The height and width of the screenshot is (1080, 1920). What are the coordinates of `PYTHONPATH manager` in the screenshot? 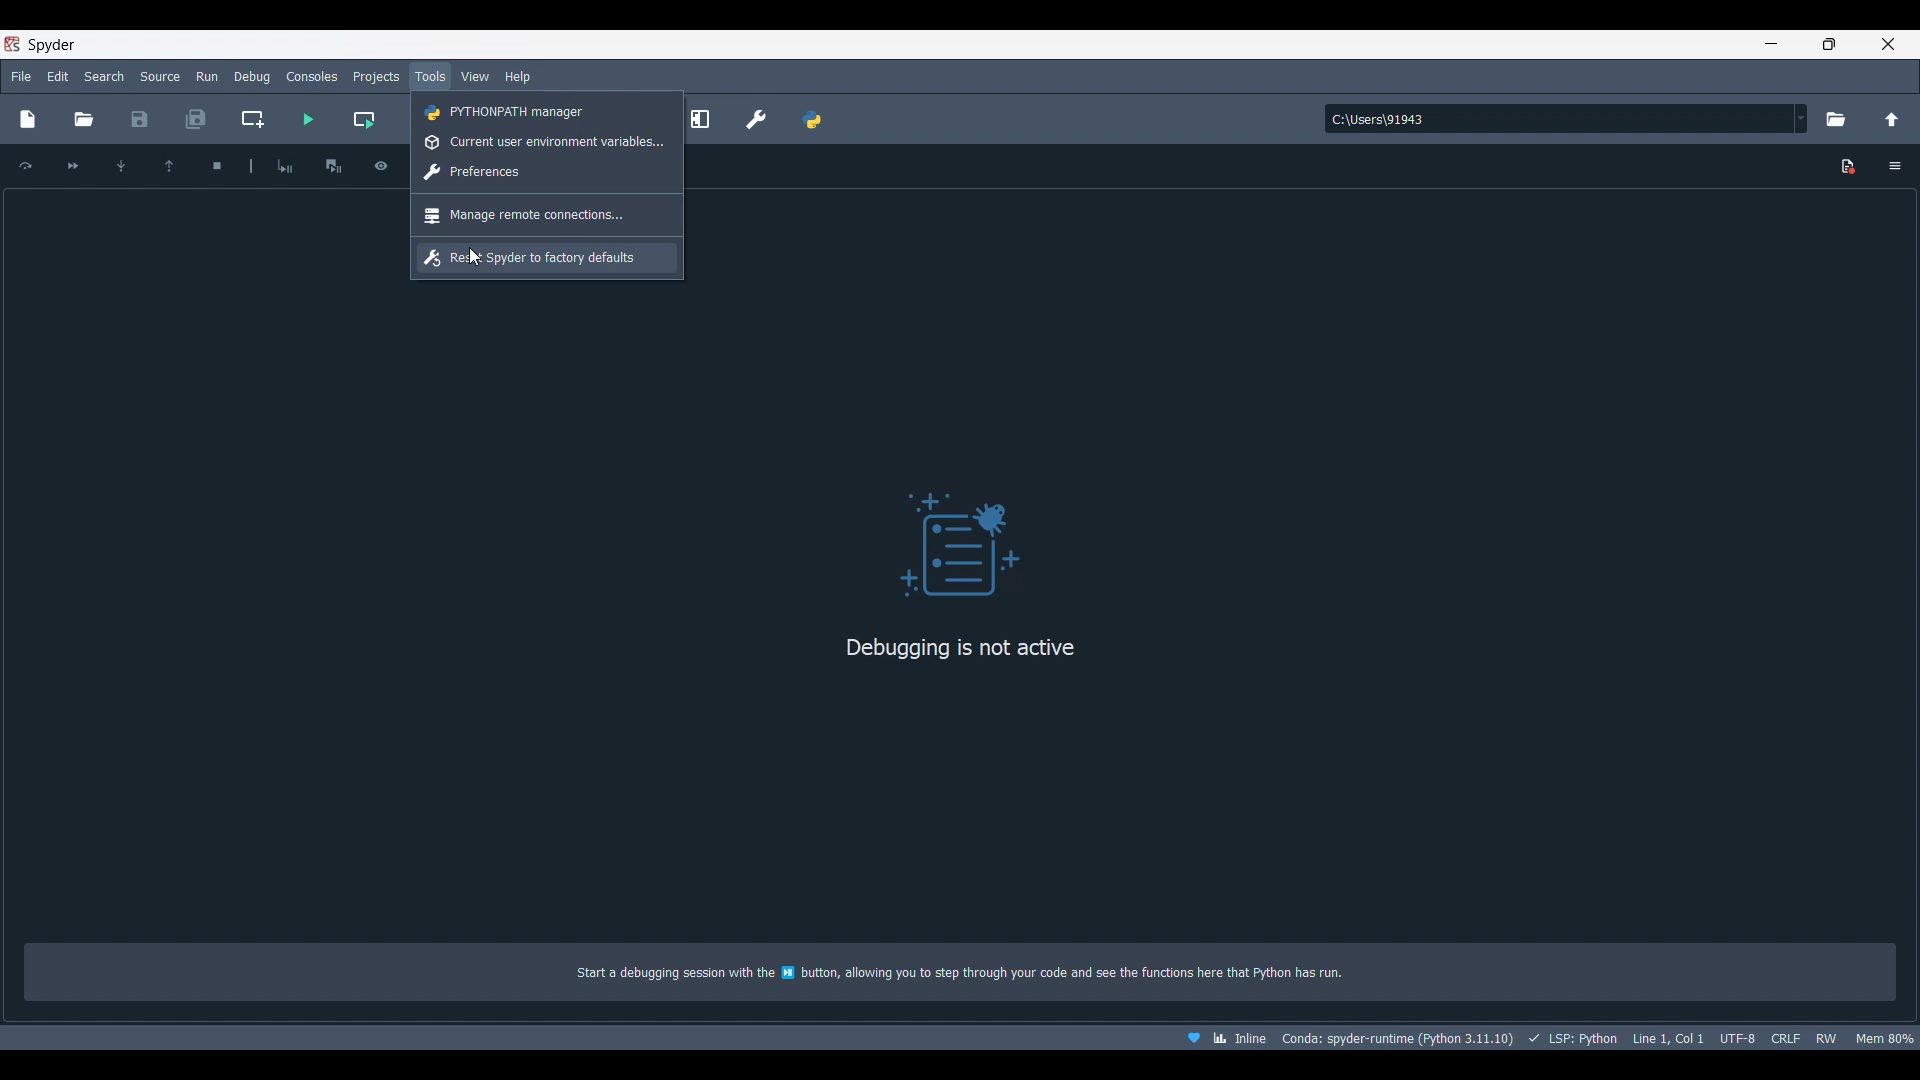 It's located at (812, 119).